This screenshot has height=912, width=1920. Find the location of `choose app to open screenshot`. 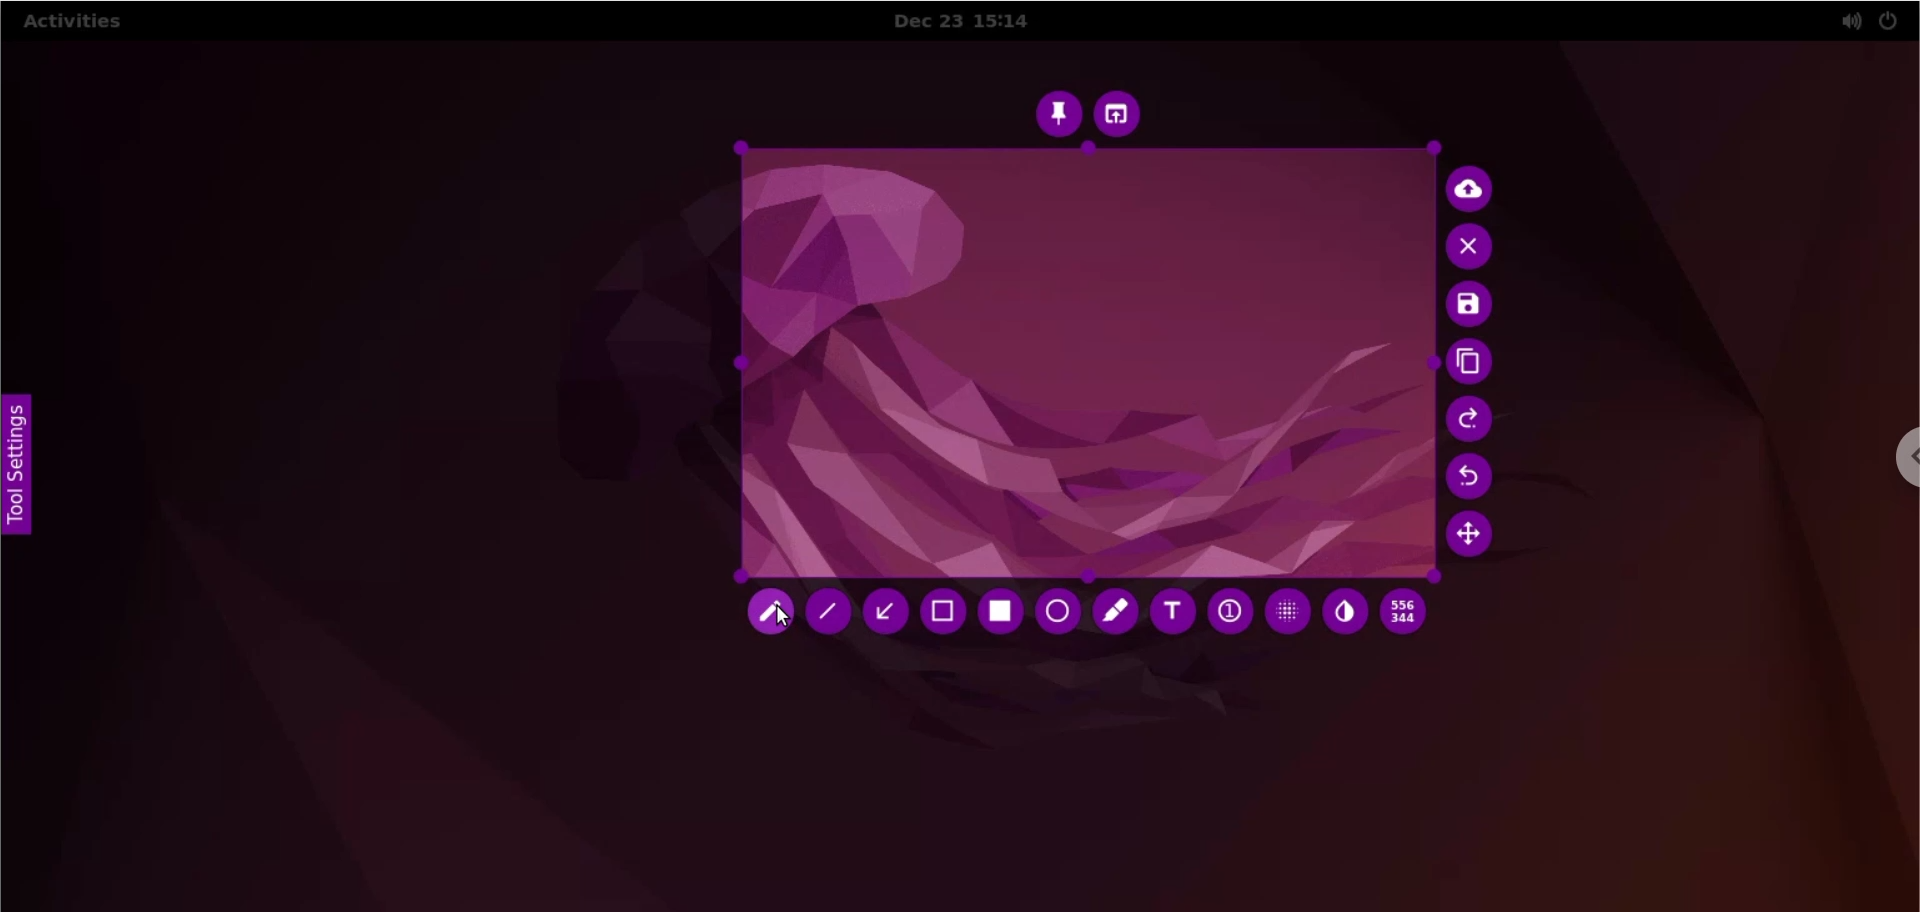

choose app to open screenshot is located at coordinates (1127, 114).